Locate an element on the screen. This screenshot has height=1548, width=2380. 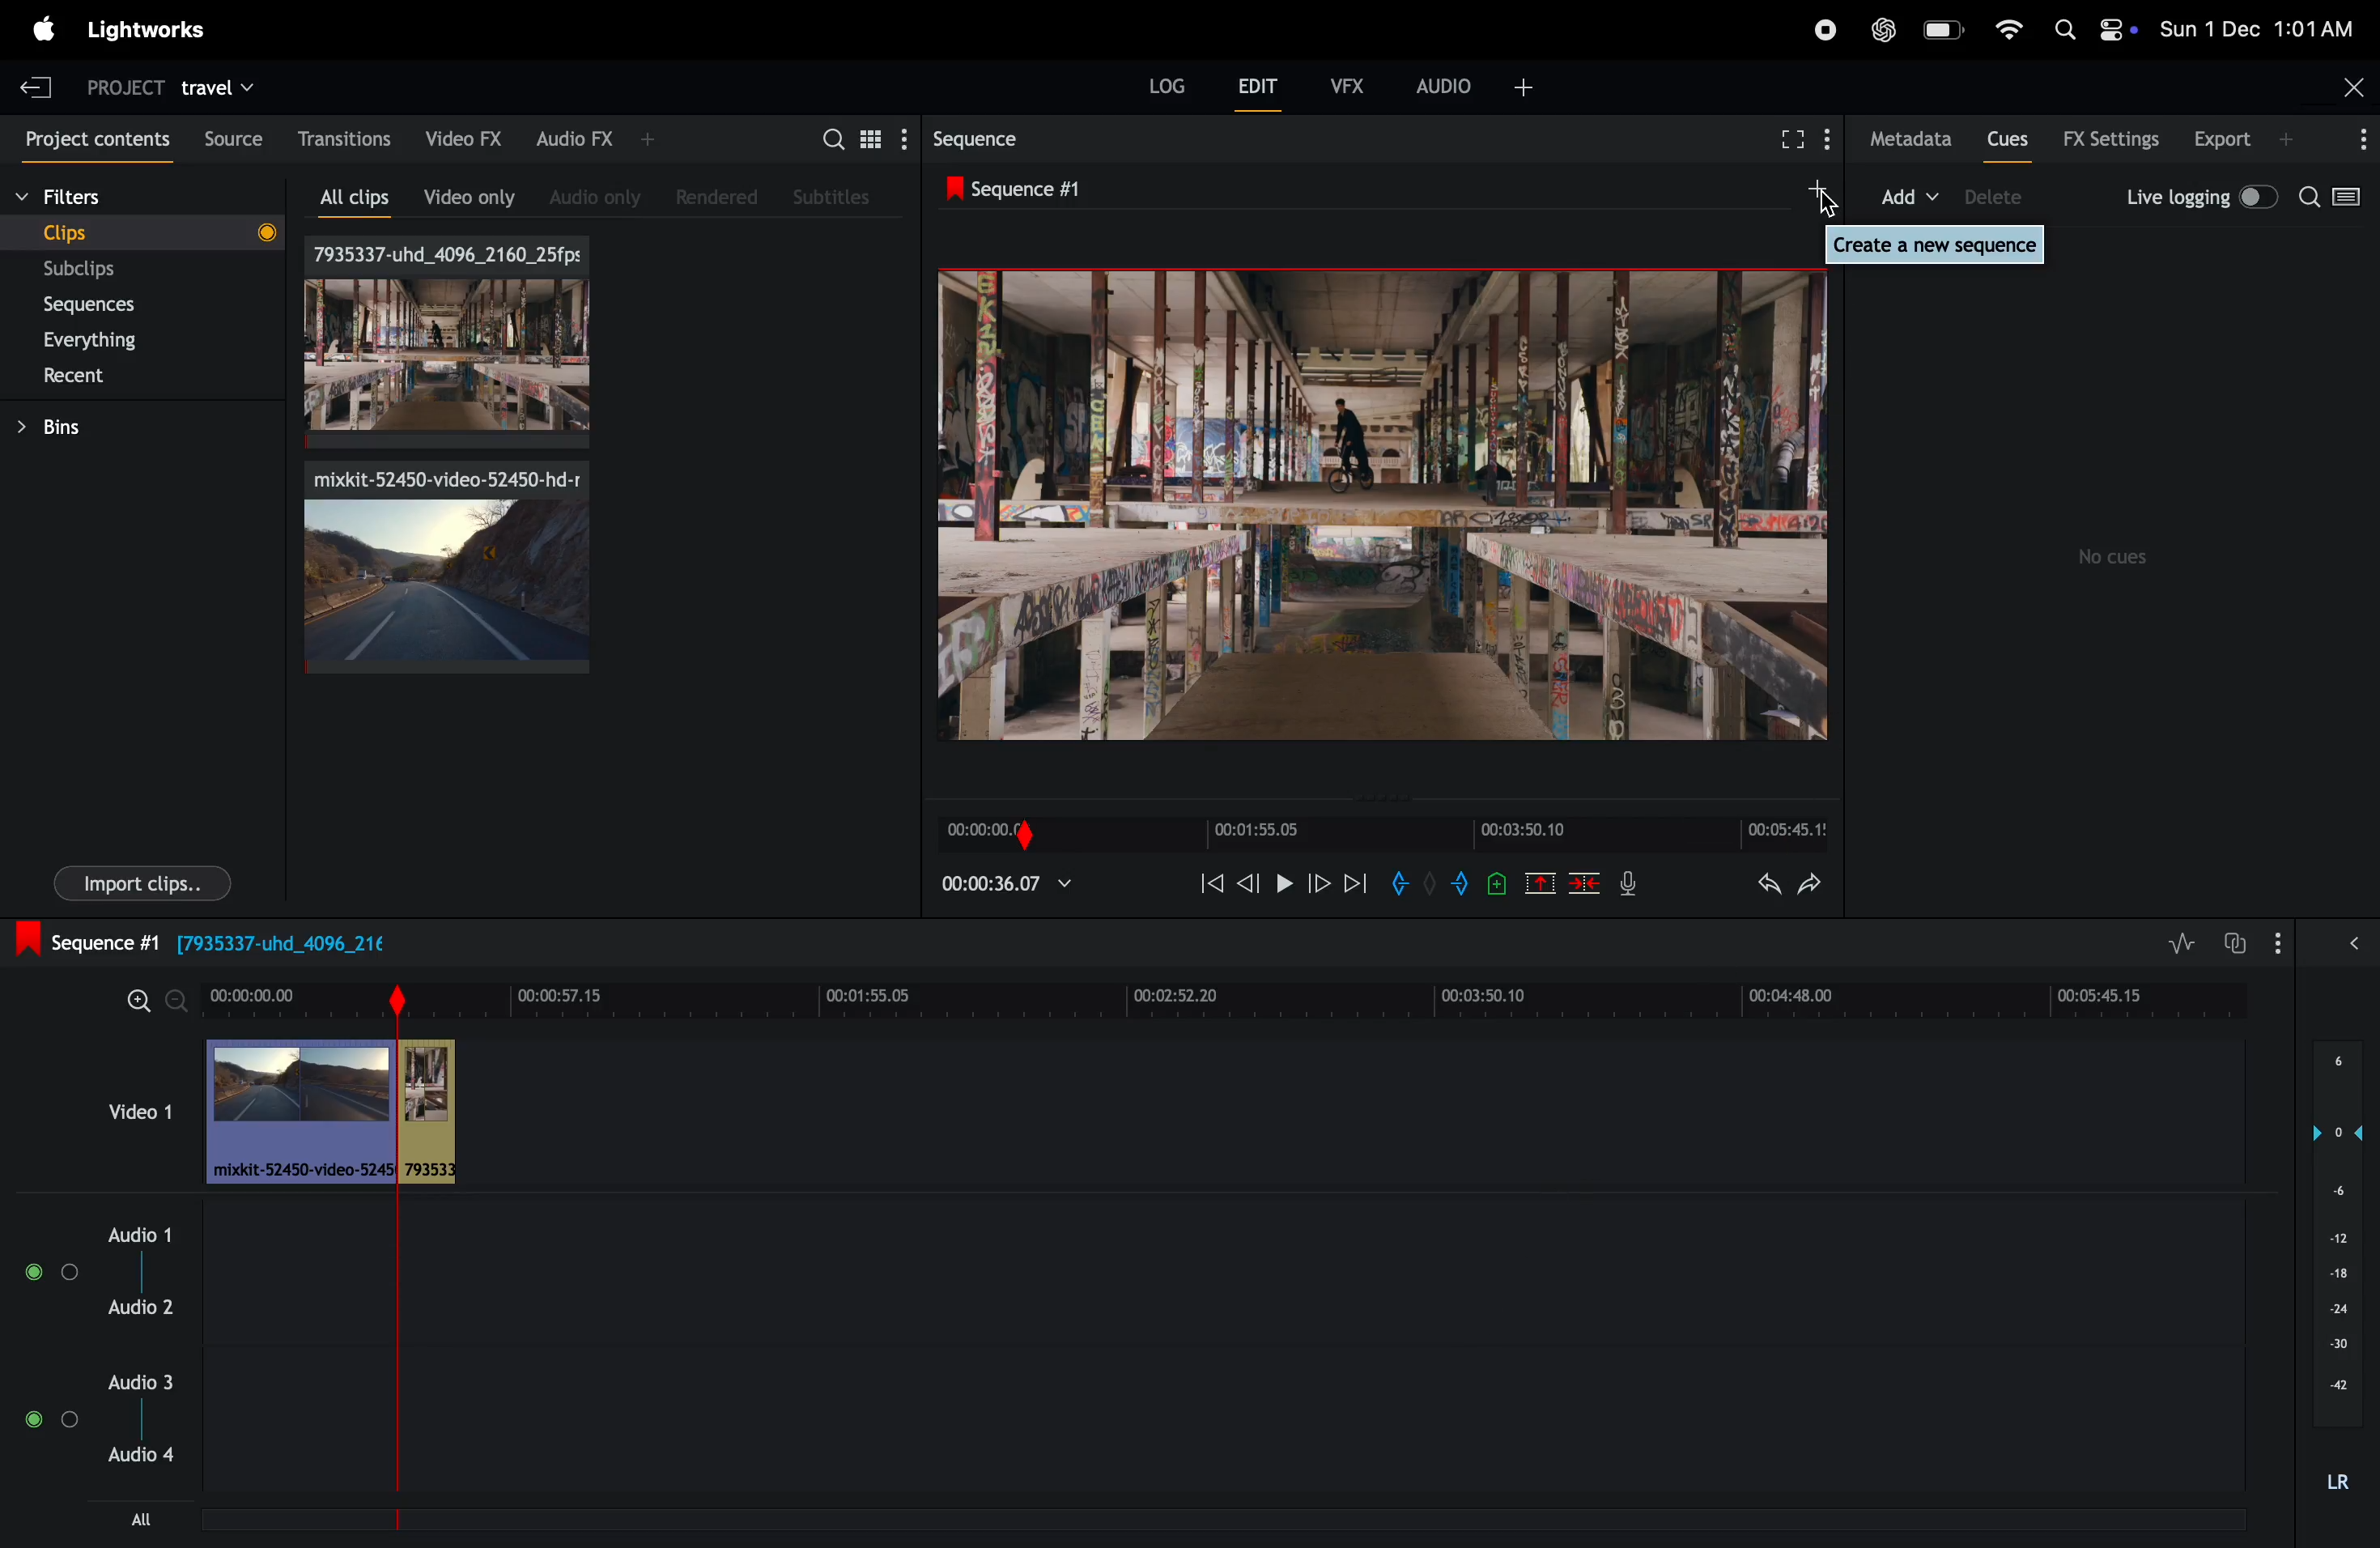
video clips is located at coordinates (447, 568).